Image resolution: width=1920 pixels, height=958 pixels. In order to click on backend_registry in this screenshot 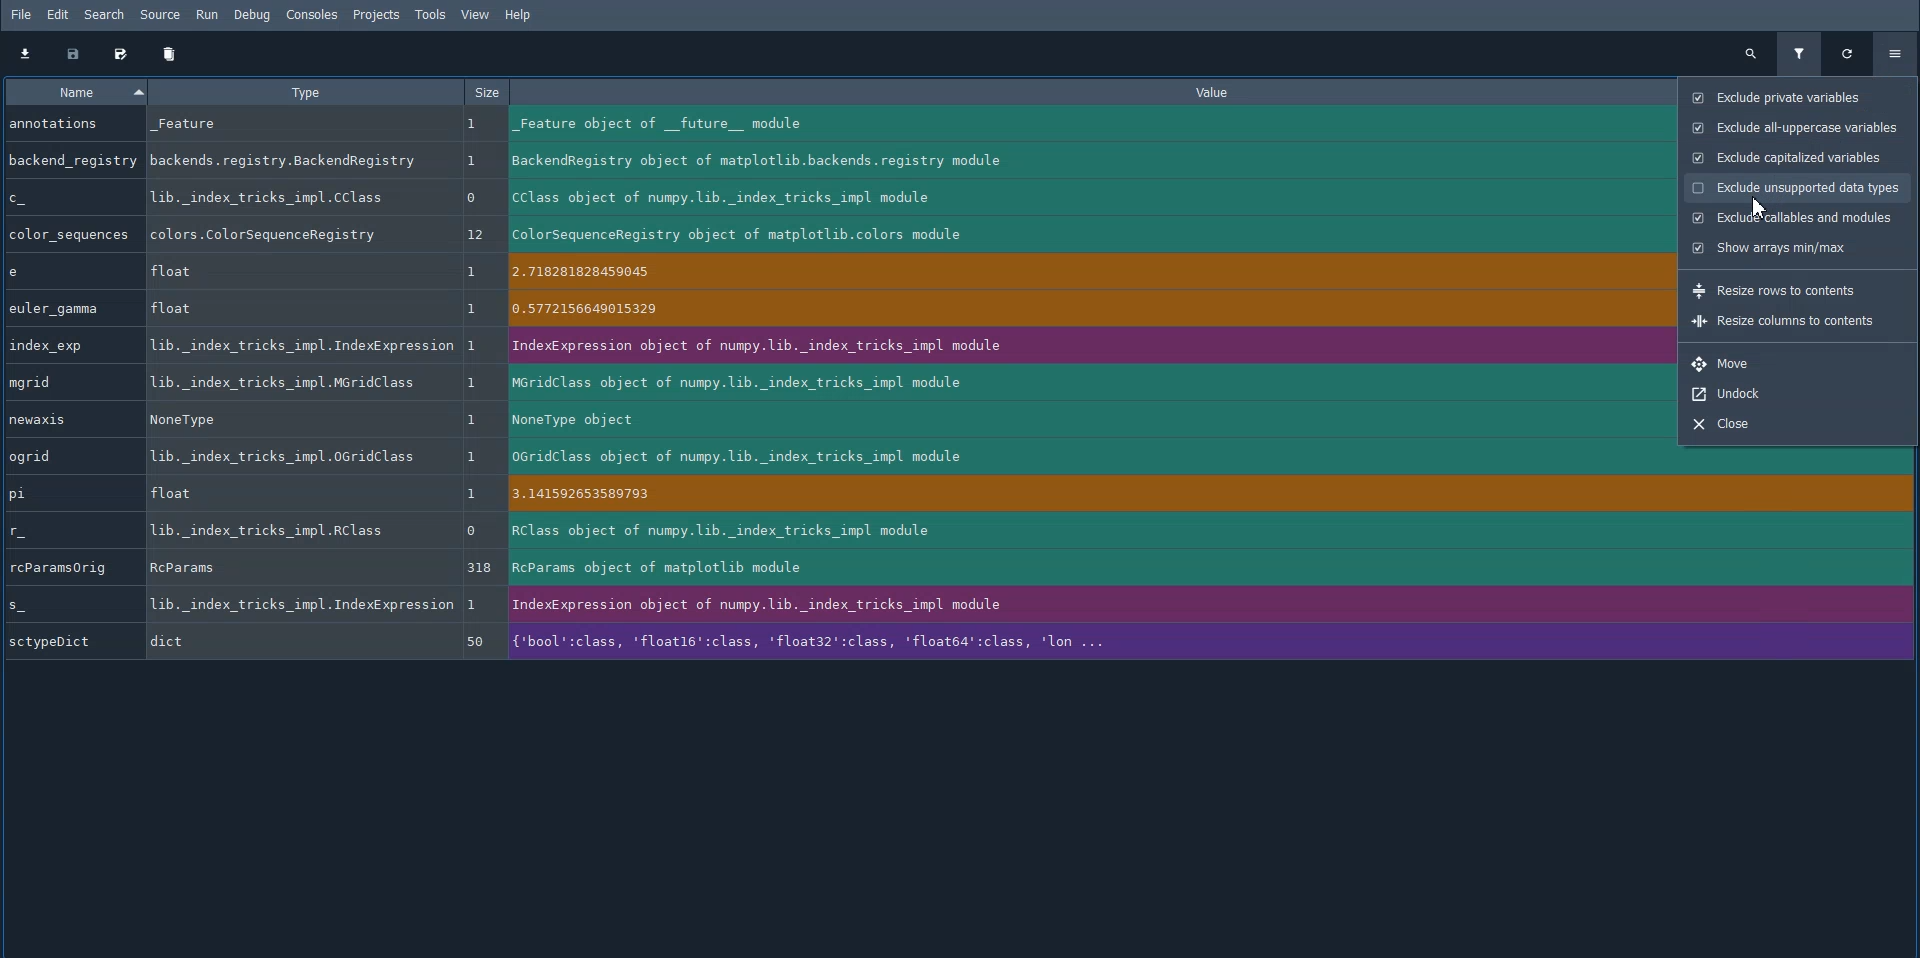, I will do `click(71, 159)`.